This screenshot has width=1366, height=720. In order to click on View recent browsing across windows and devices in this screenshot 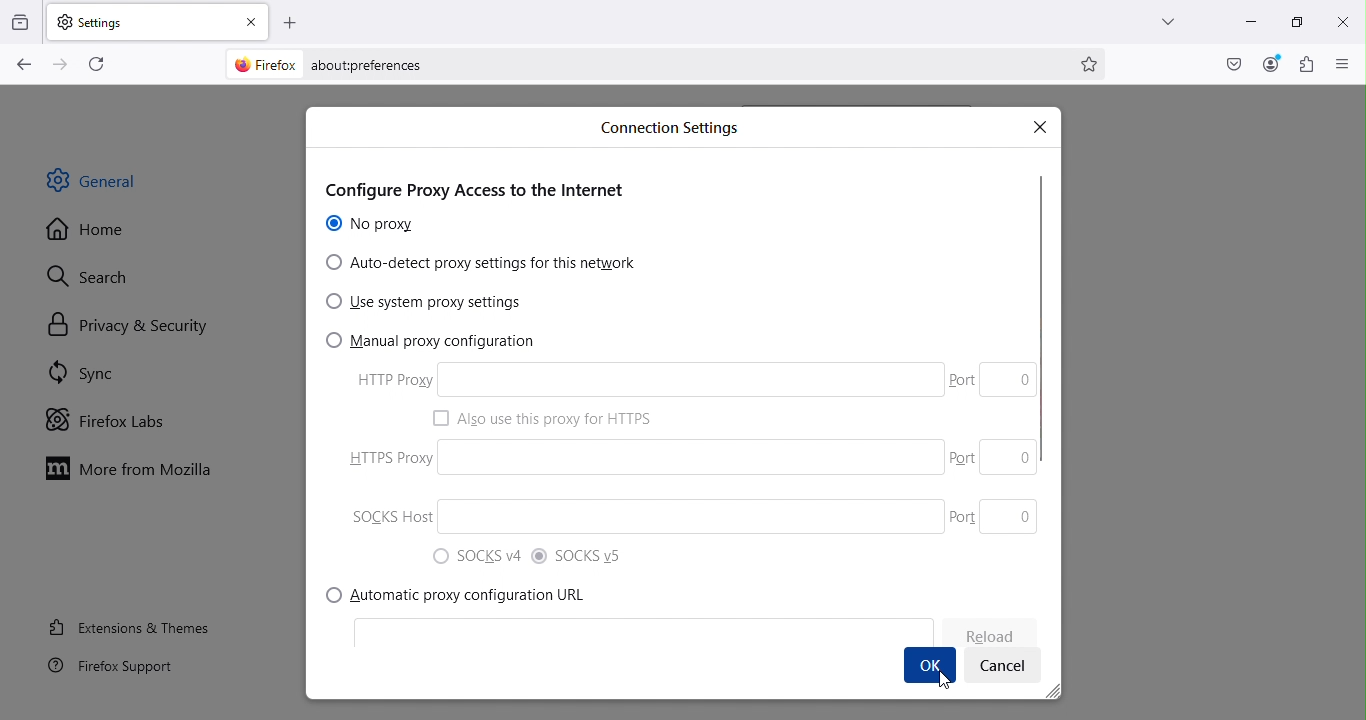, I will do `click(21, 18)`.